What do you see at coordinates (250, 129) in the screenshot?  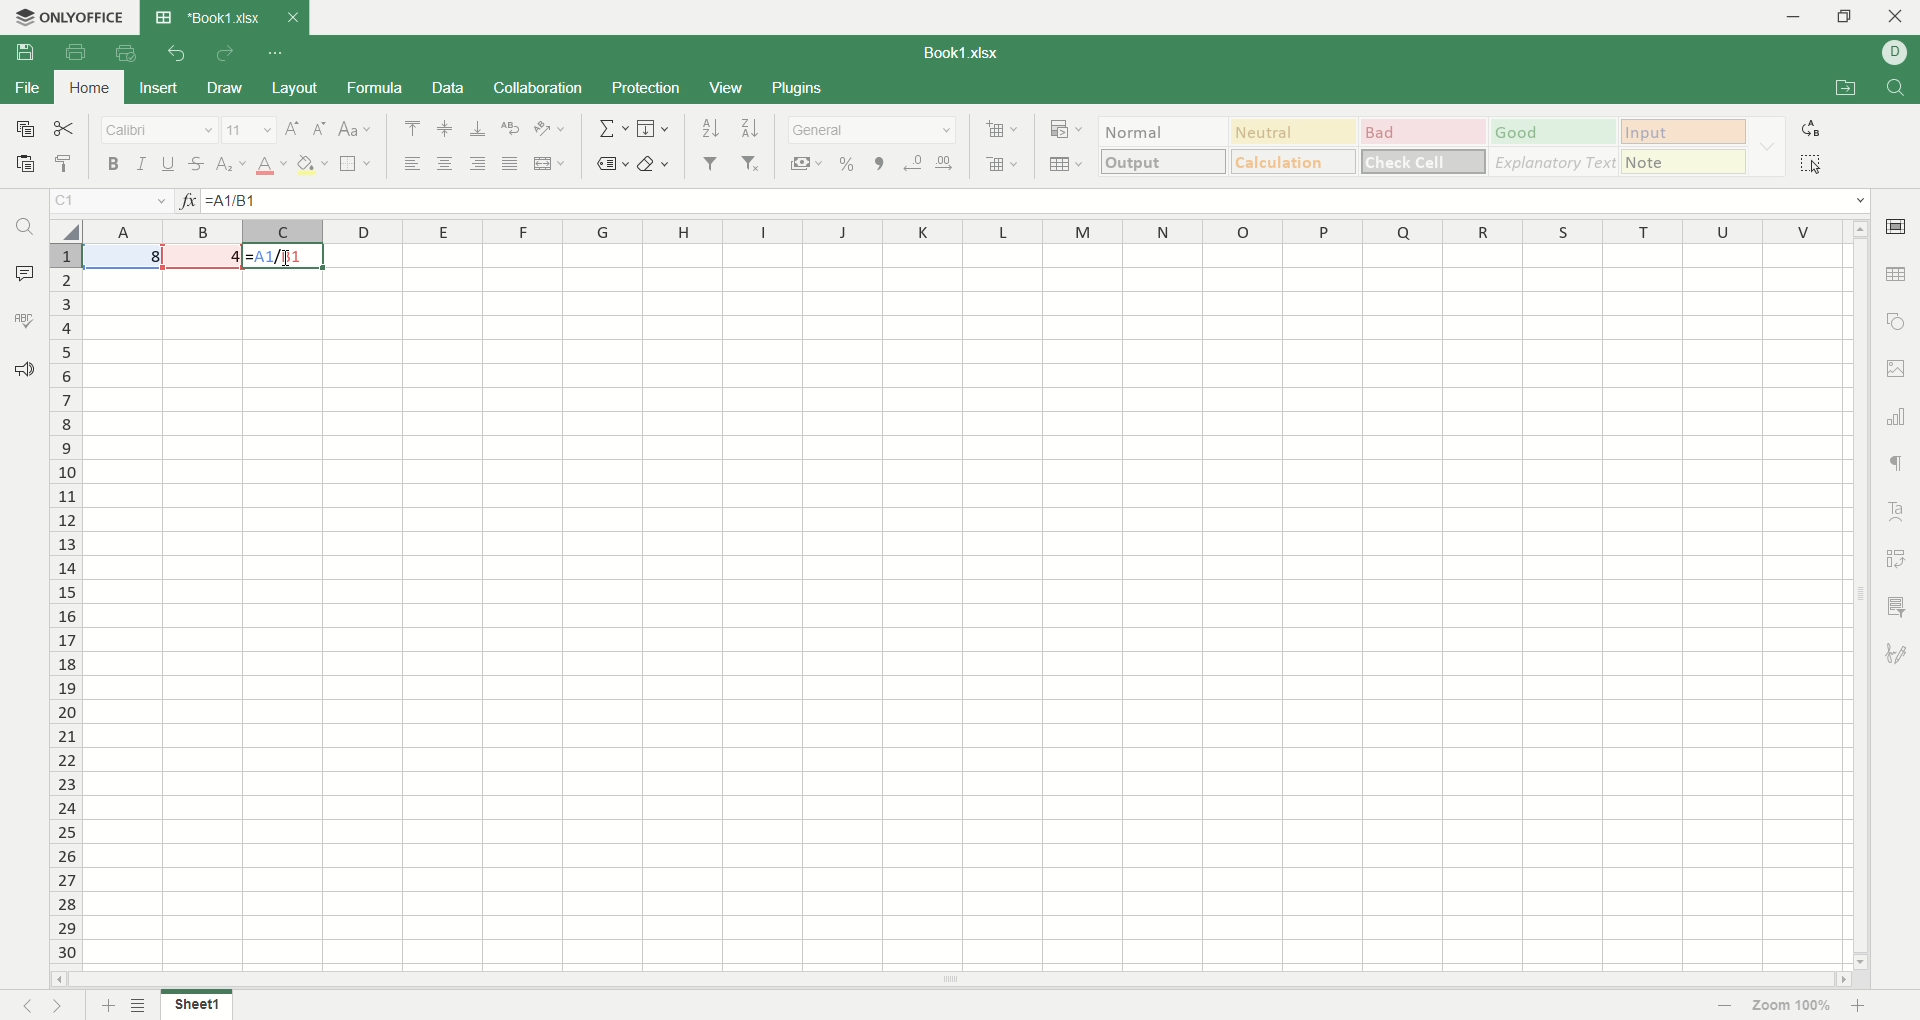 I see `font size` at bounding box center [250, 129].